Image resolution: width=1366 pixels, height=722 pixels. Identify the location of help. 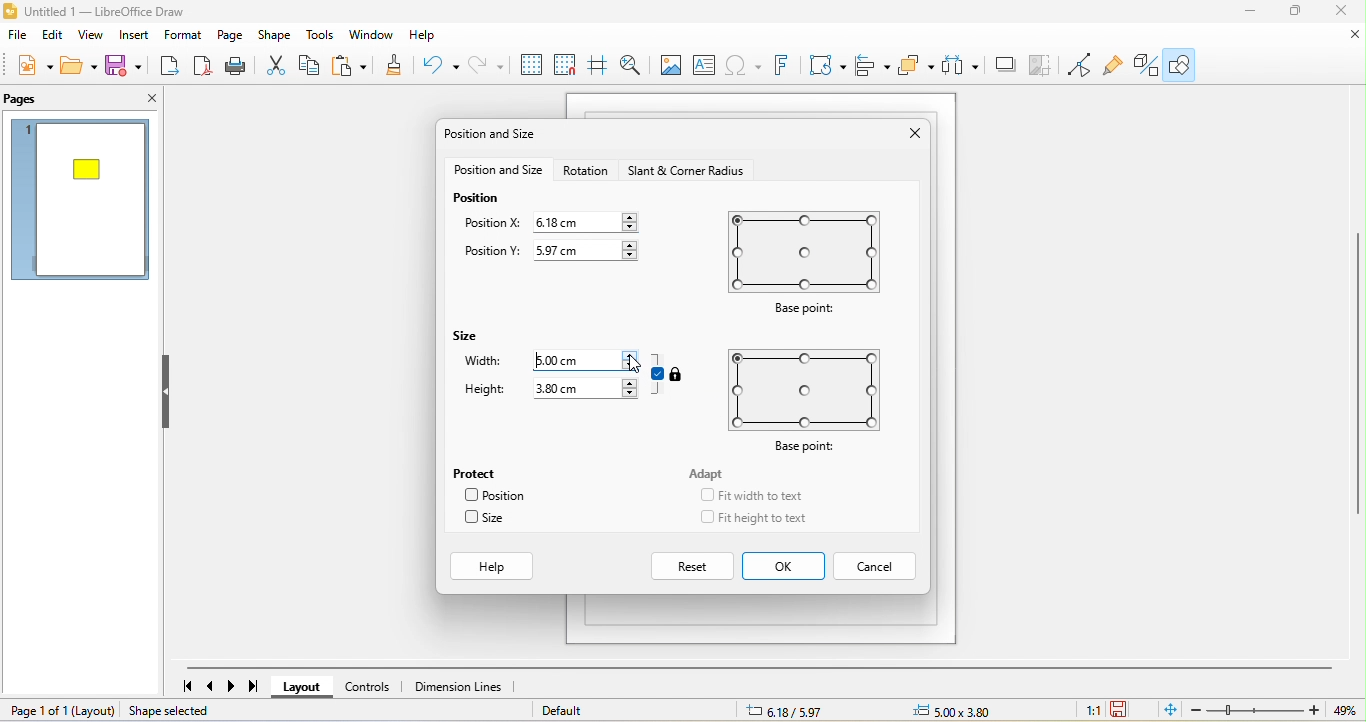
(492, 567).